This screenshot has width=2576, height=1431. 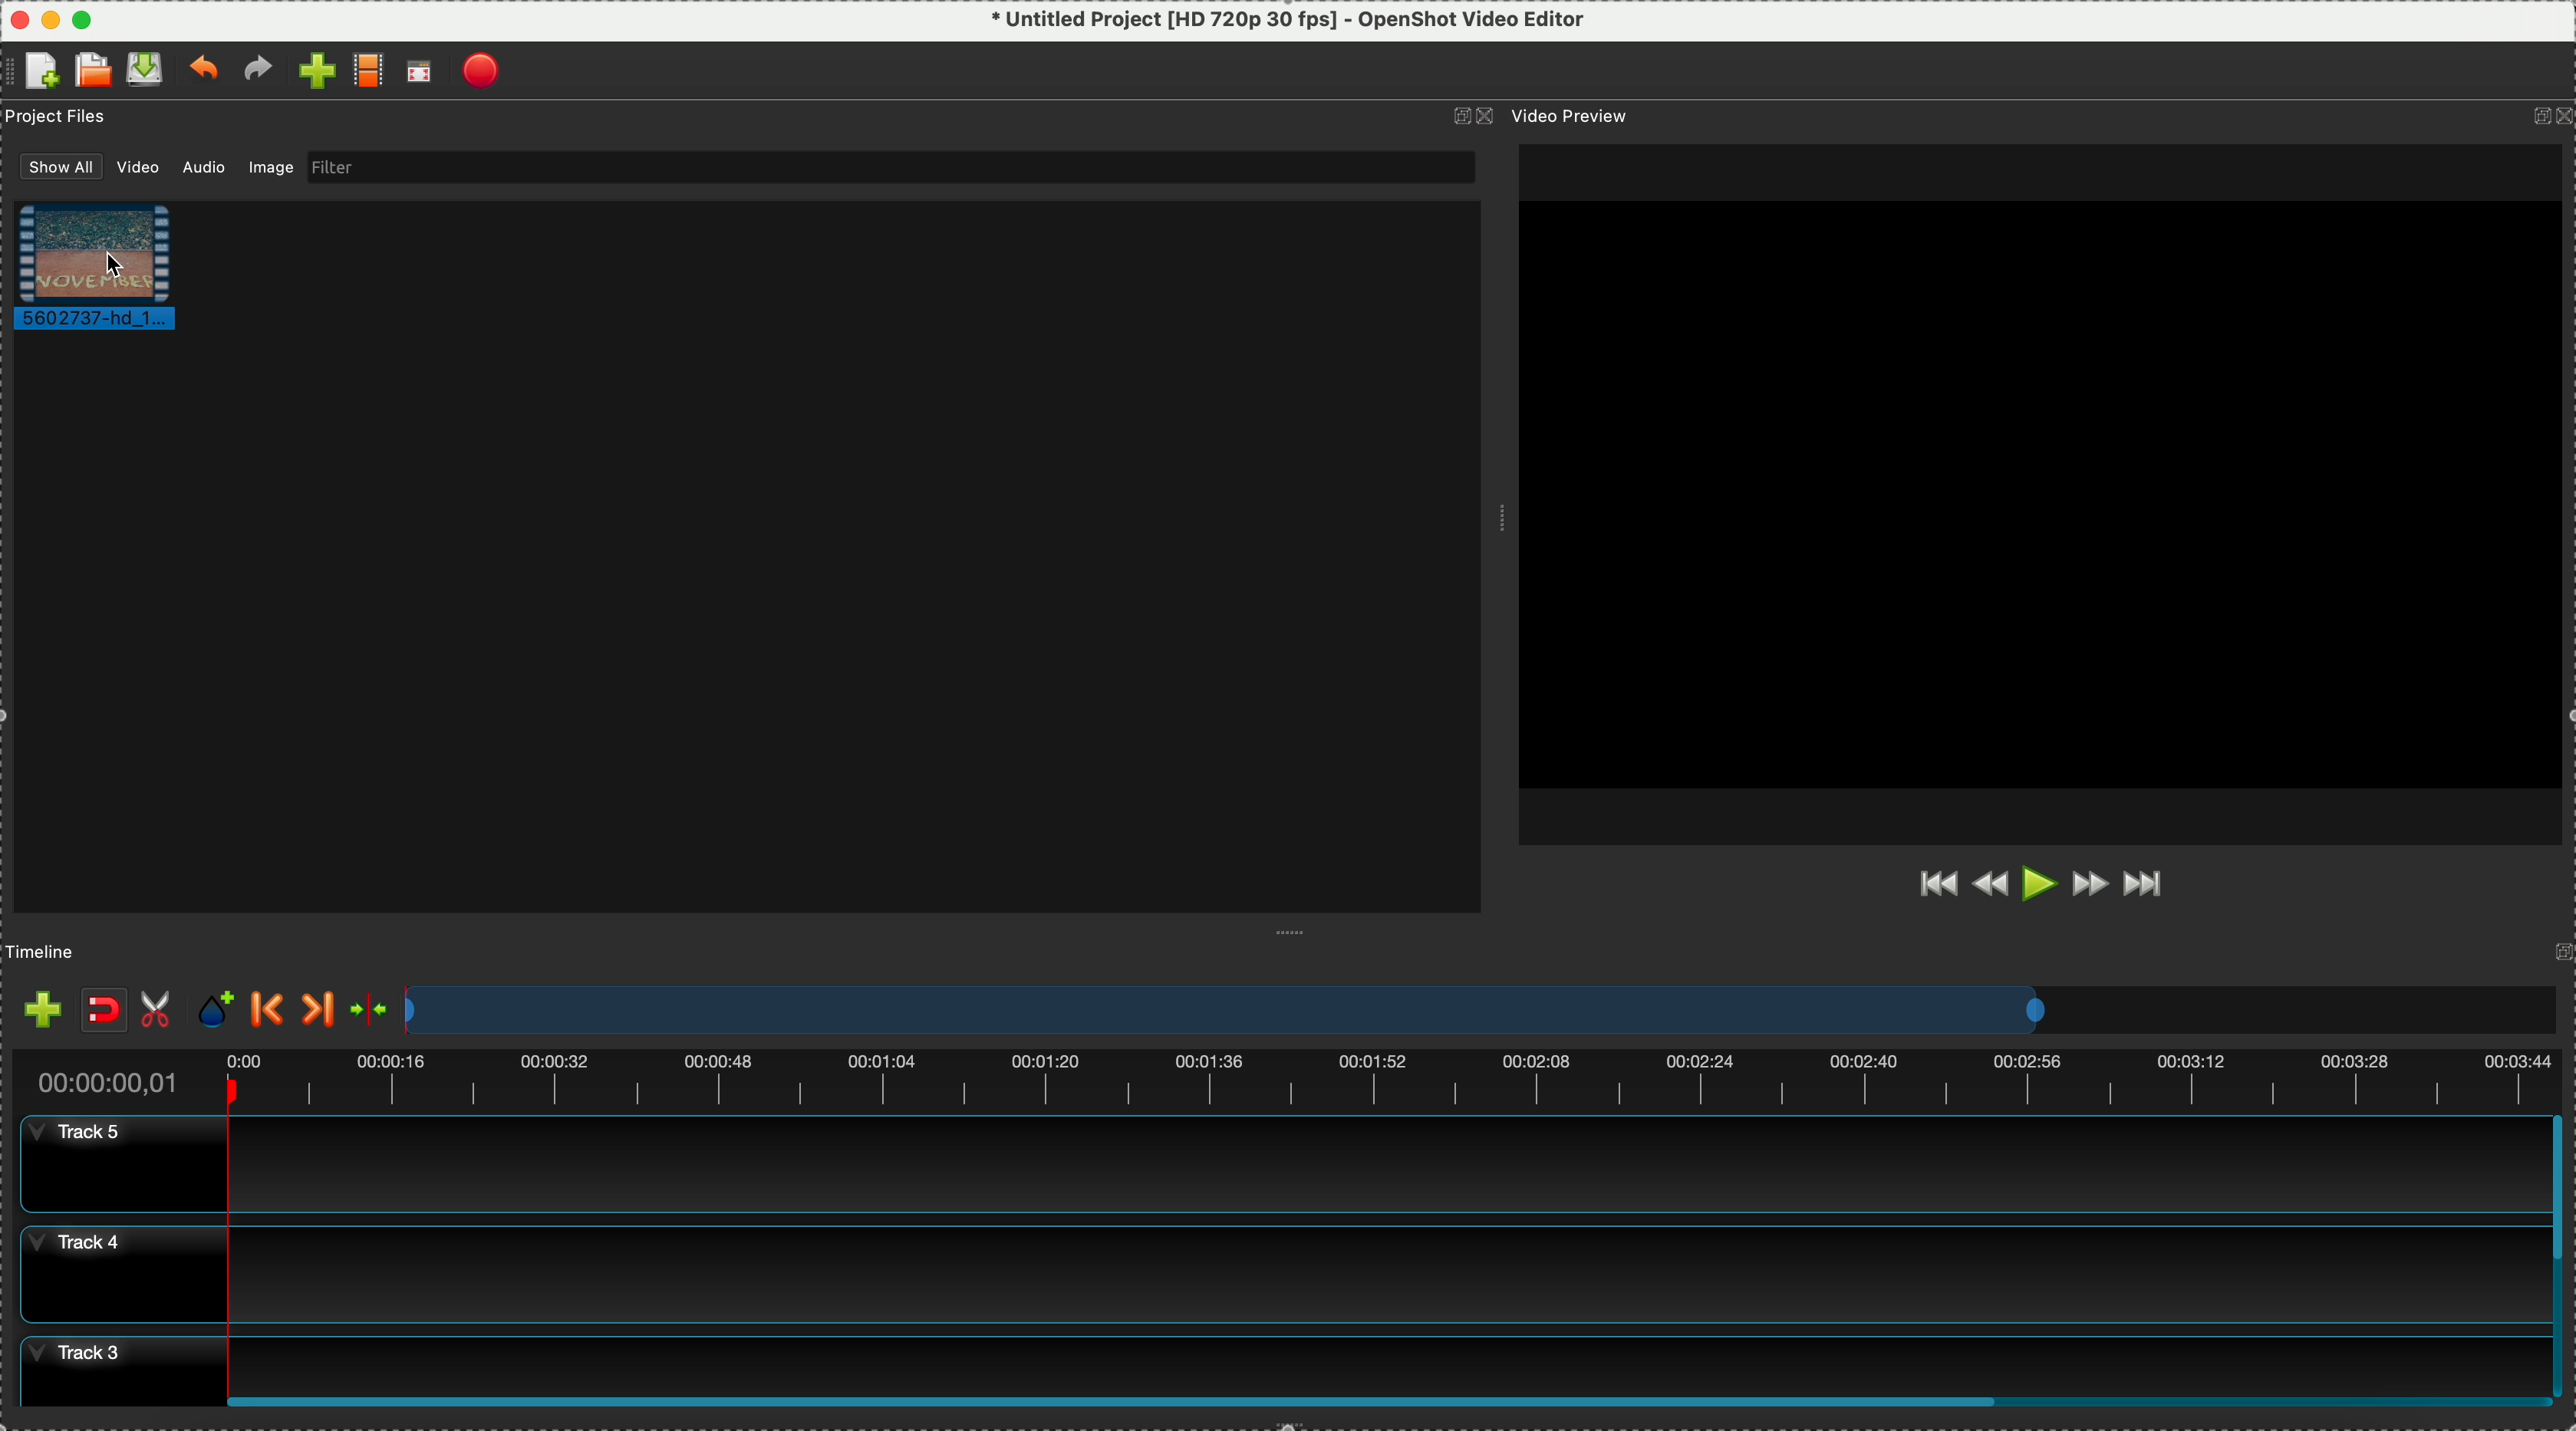 I want to click on project files, so click(x=58, y=119).